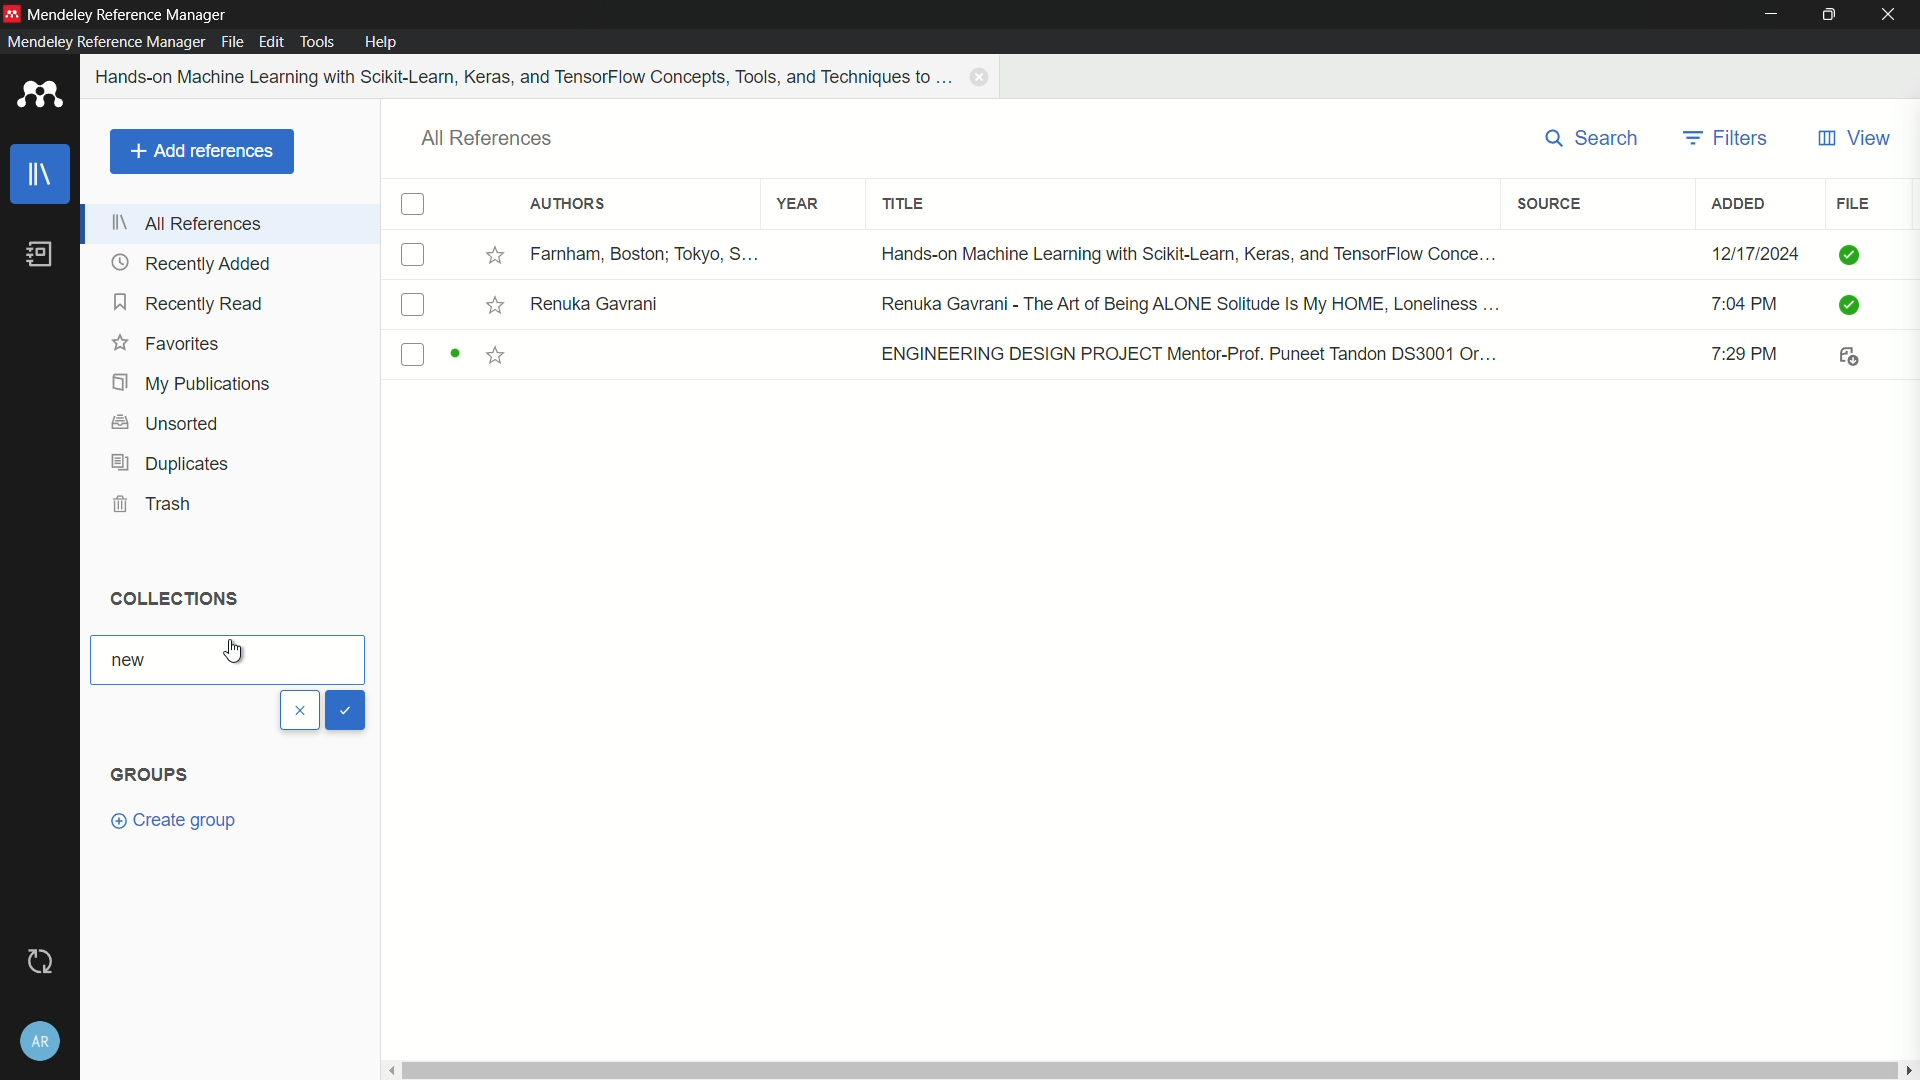  Describe the element at coordinates (41, 177) in the screenshot. I see `library` at that location.